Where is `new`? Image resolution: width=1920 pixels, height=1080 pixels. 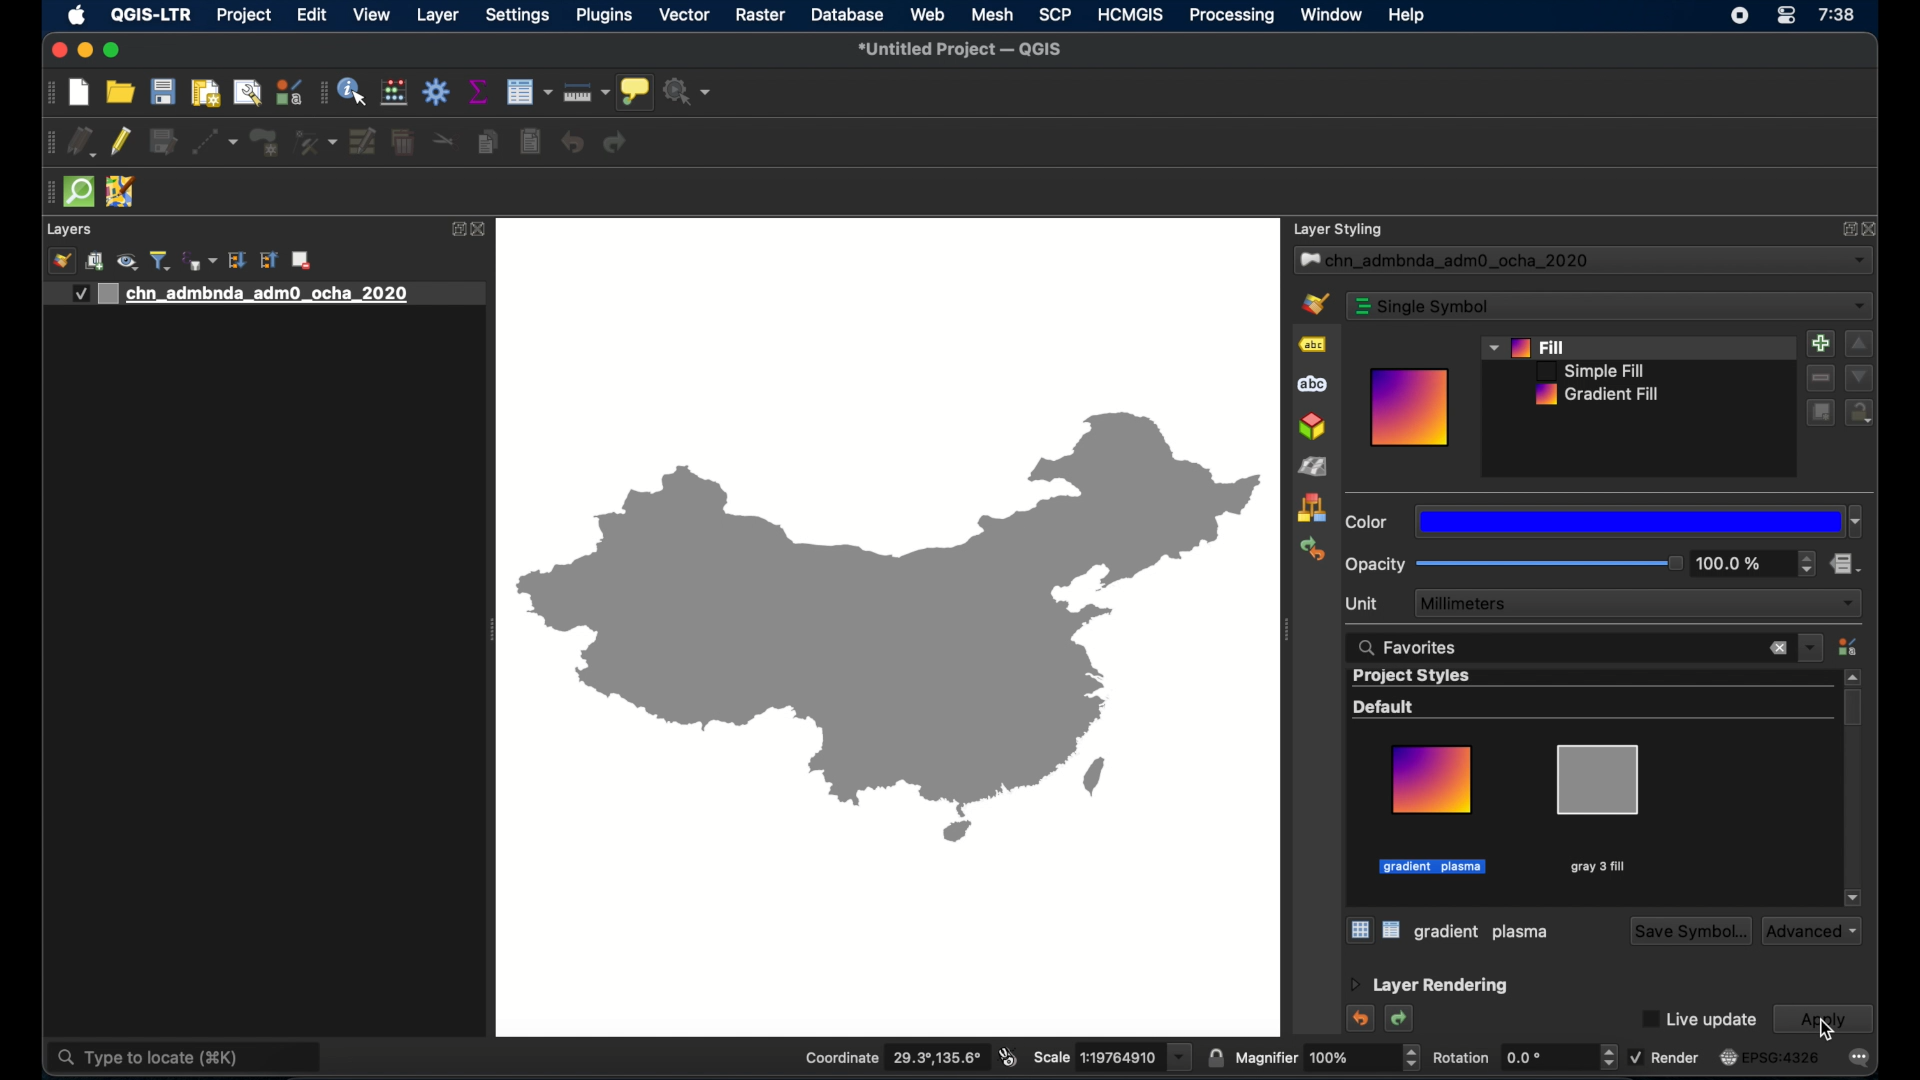 new is located at coordinates (80, 93).